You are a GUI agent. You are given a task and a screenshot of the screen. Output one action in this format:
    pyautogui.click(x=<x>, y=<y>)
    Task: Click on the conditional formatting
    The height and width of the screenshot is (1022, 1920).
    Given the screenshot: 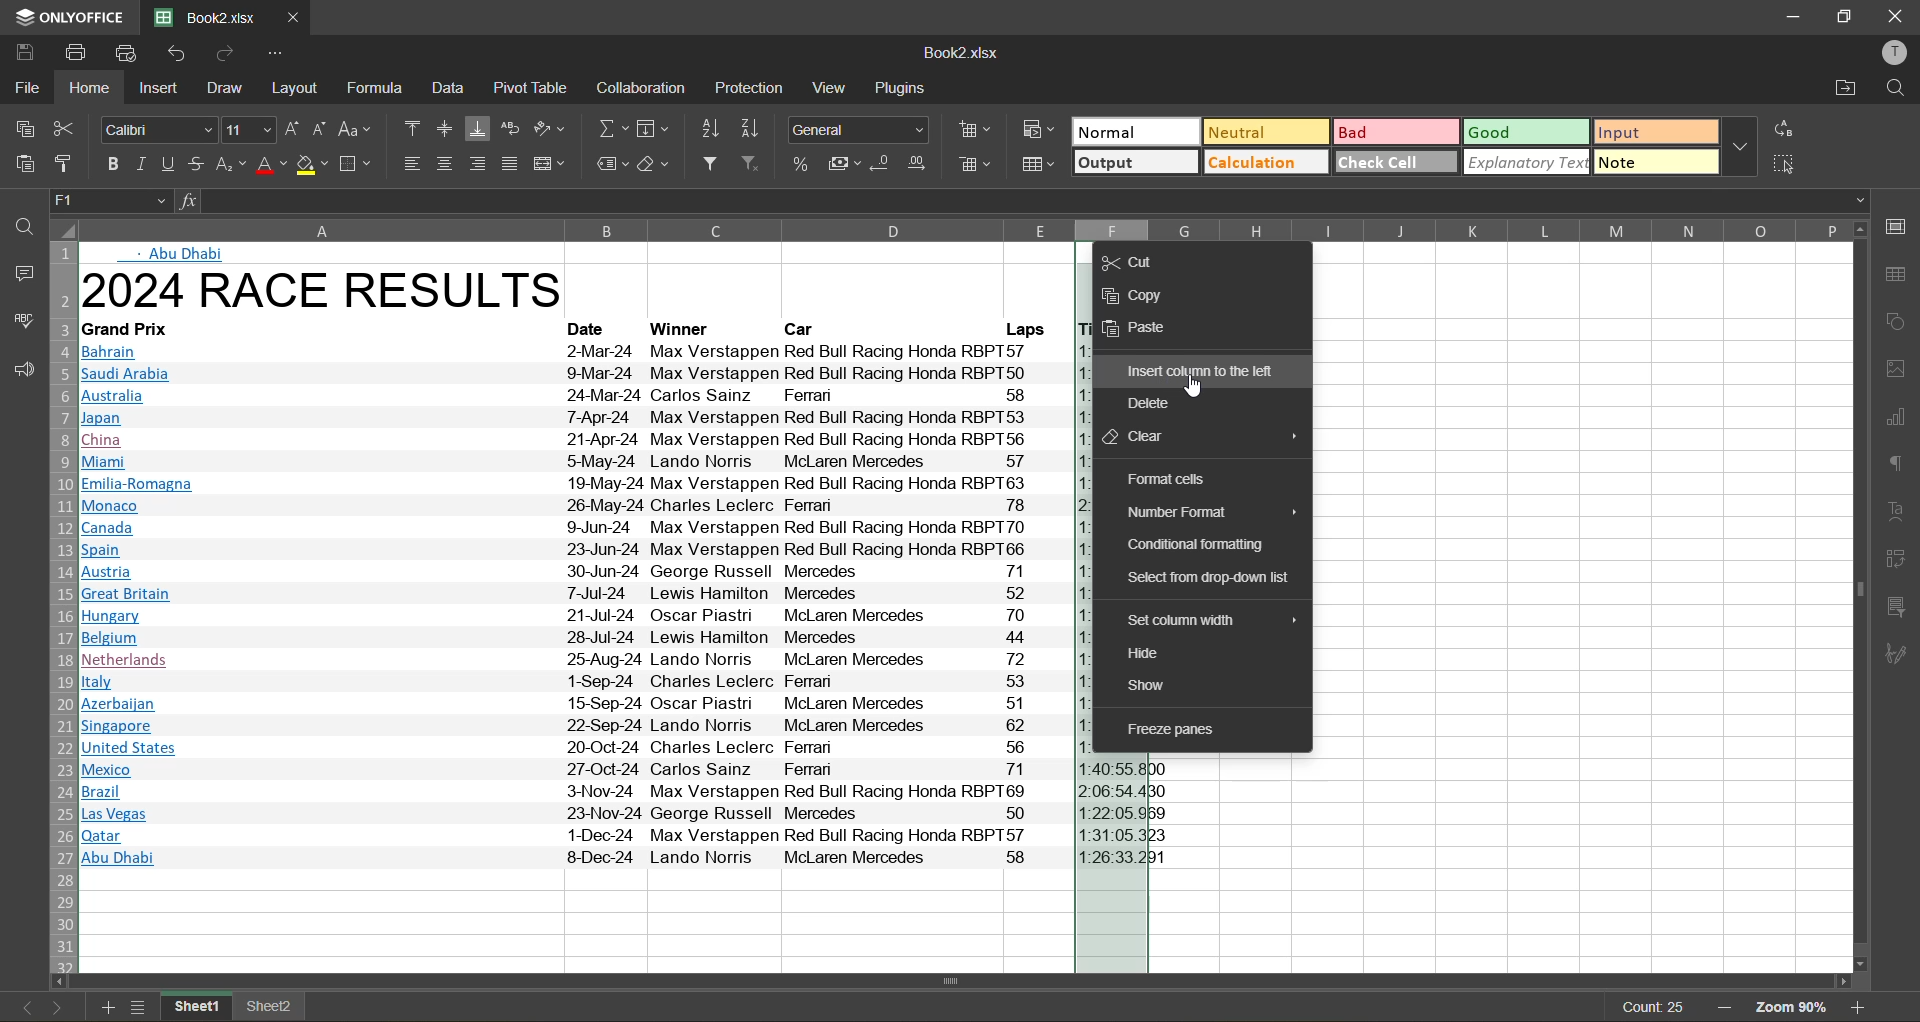 What is the action you would take?
    pyautogui.click(x=1195, y=544)
    